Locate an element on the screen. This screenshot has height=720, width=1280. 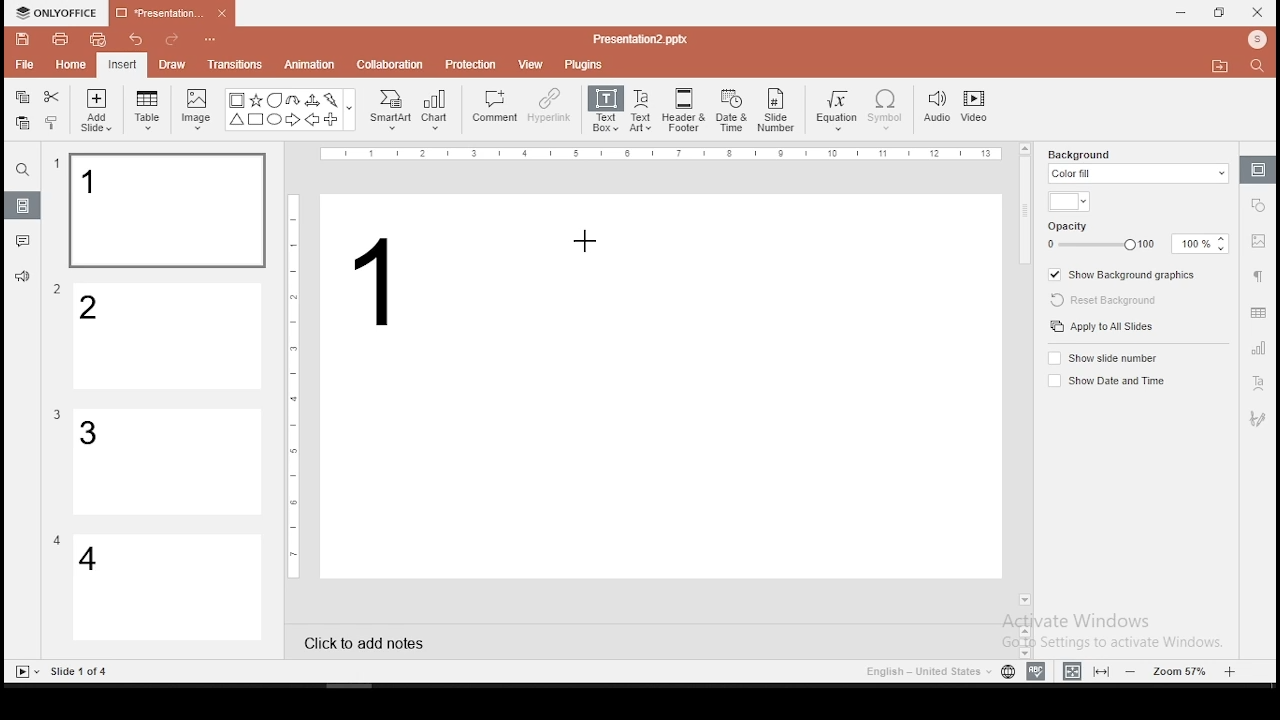
show slide number on/off is located at coordinates (1104, 357).